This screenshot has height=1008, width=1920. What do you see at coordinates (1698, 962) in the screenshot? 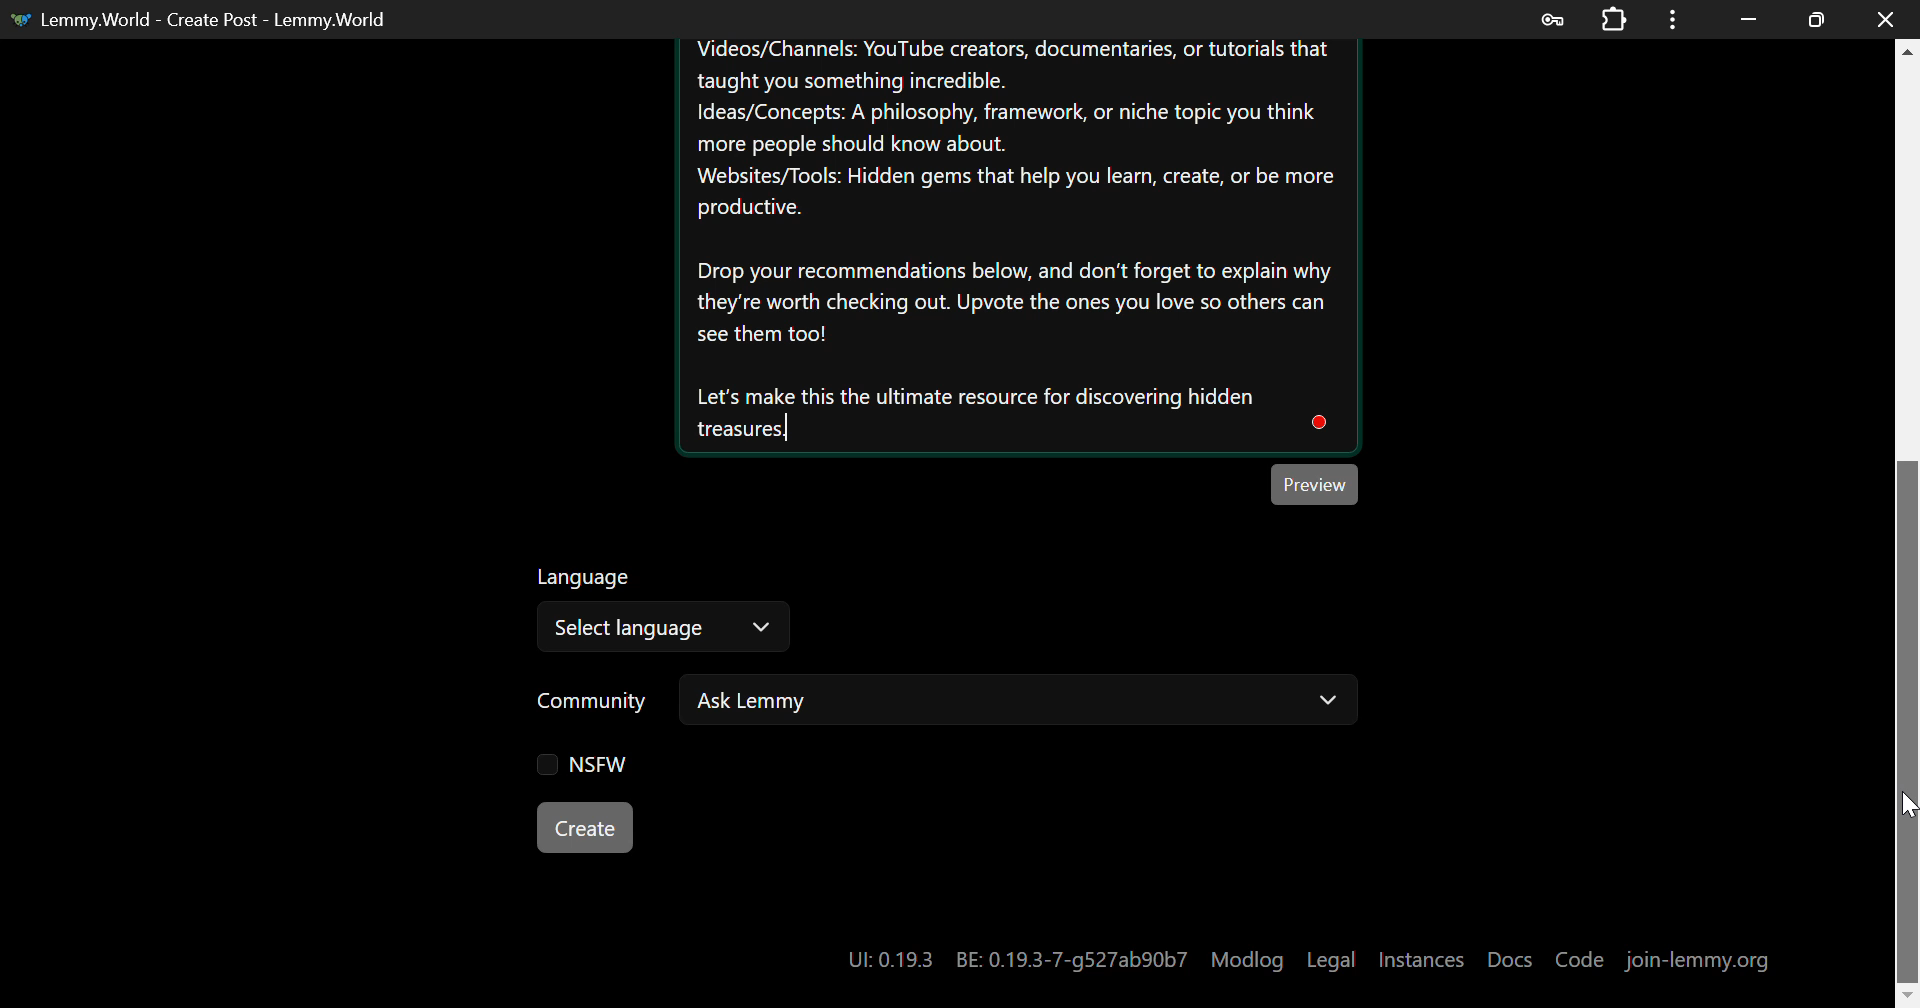
I see `join-lemmy.org` at bounding box center [1698, 962].